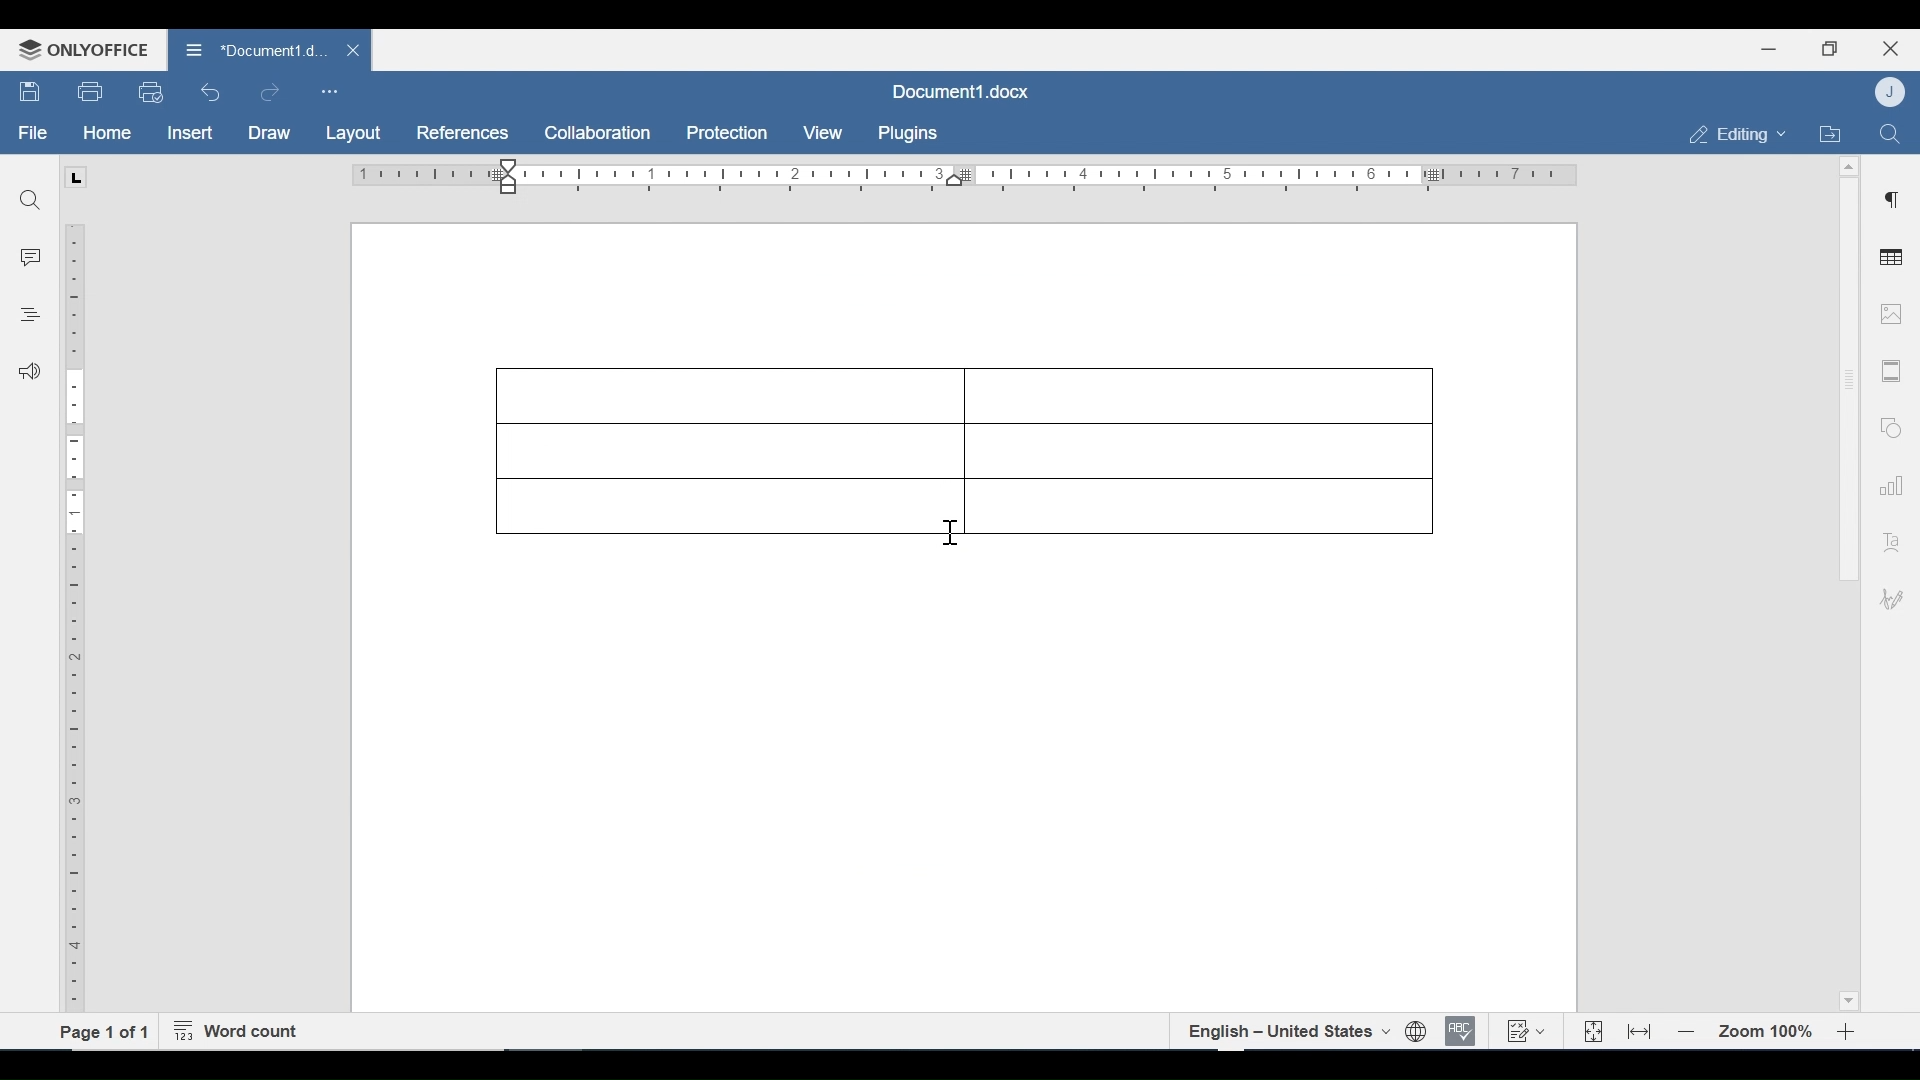 The image size is (1920, 1080). I want to click on User, so click(1892, 91).